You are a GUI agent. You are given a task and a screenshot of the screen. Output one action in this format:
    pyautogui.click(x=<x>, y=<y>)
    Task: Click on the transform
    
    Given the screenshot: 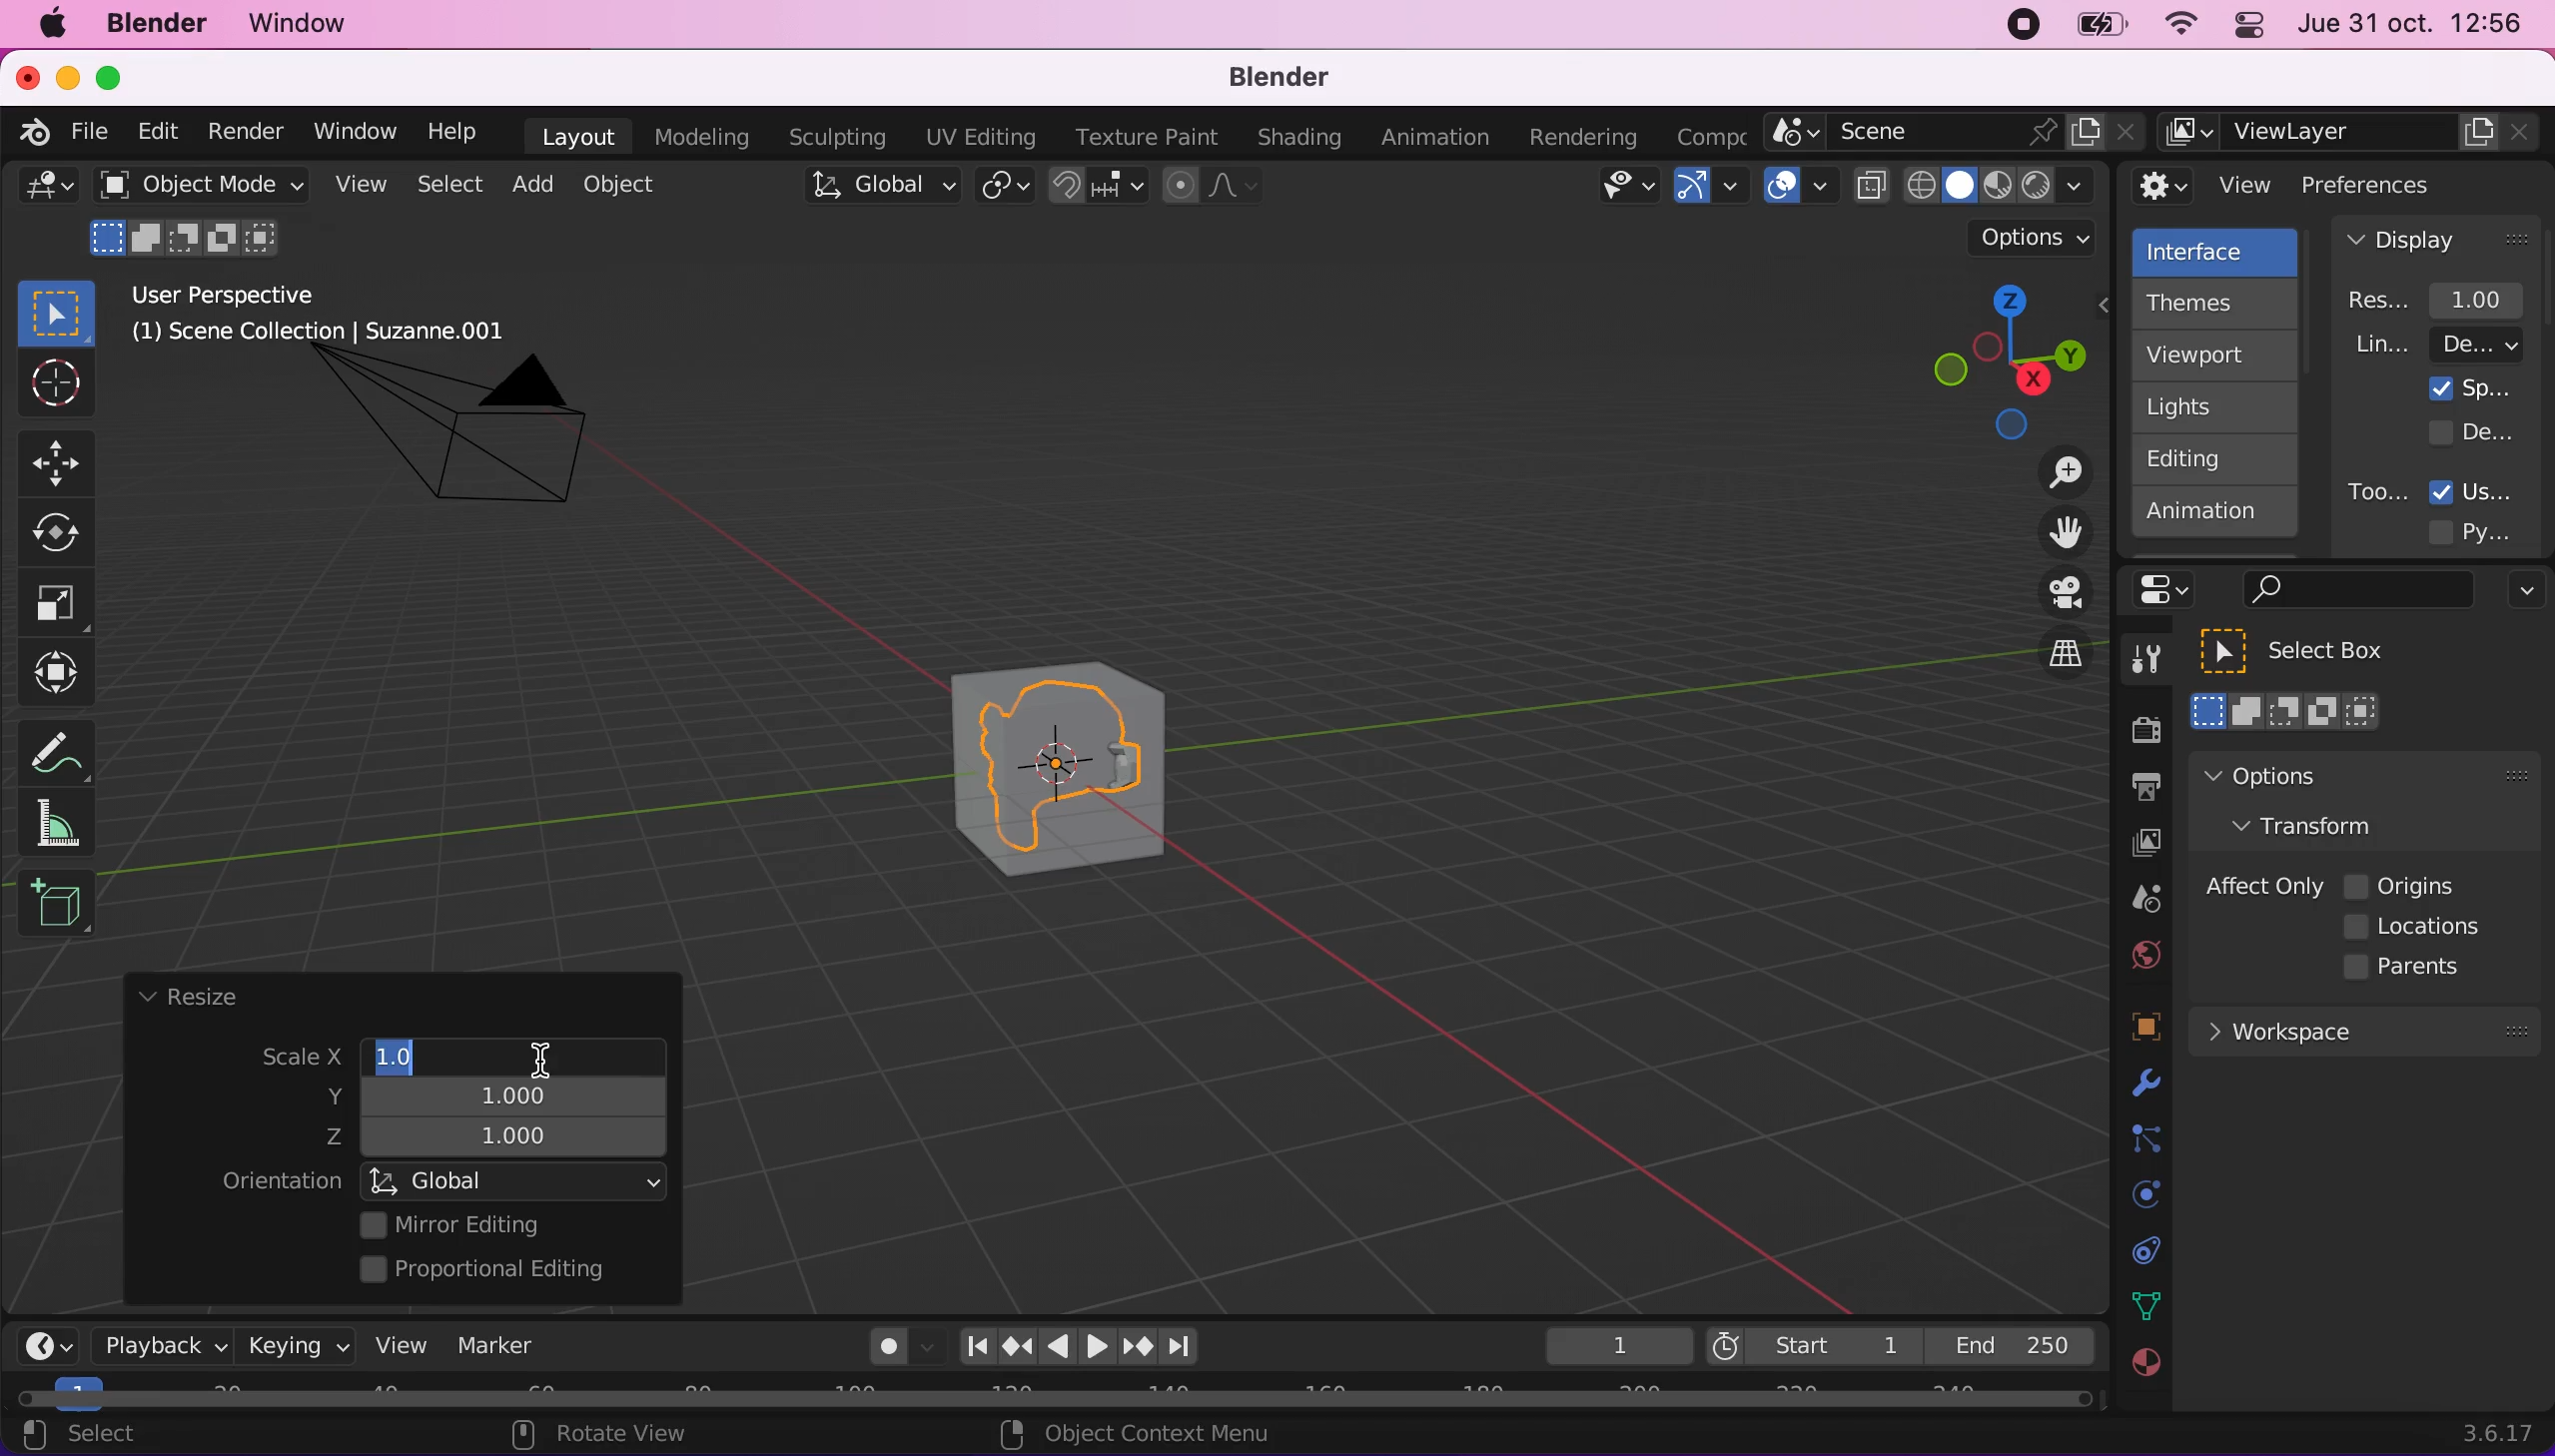 What is the action you would take?
    pyautogui.click(x=62, y=673)
    